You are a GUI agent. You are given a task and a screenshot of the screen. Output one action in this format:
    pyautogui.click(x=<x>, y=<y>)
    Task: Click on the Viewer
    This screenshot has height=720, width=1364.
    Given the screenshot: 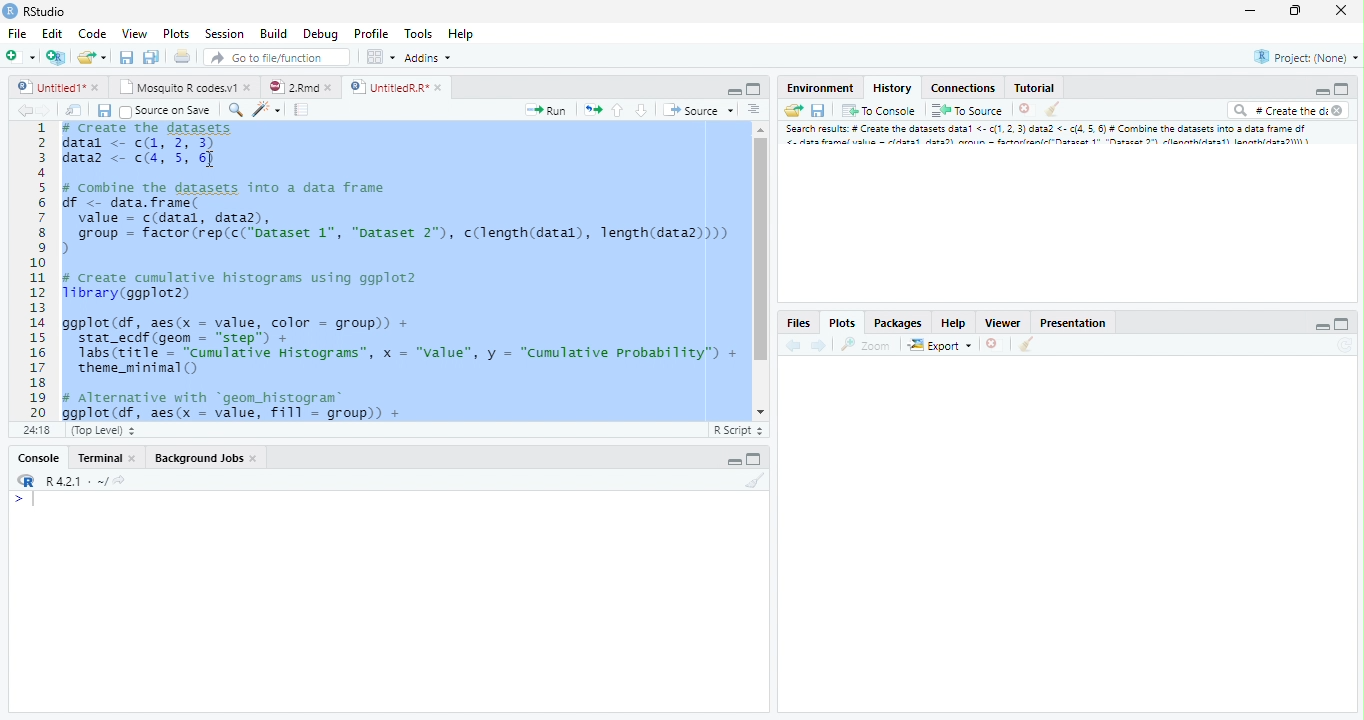 What is the action you would take?
    pyautogui.click(x=1002, y=323)
    